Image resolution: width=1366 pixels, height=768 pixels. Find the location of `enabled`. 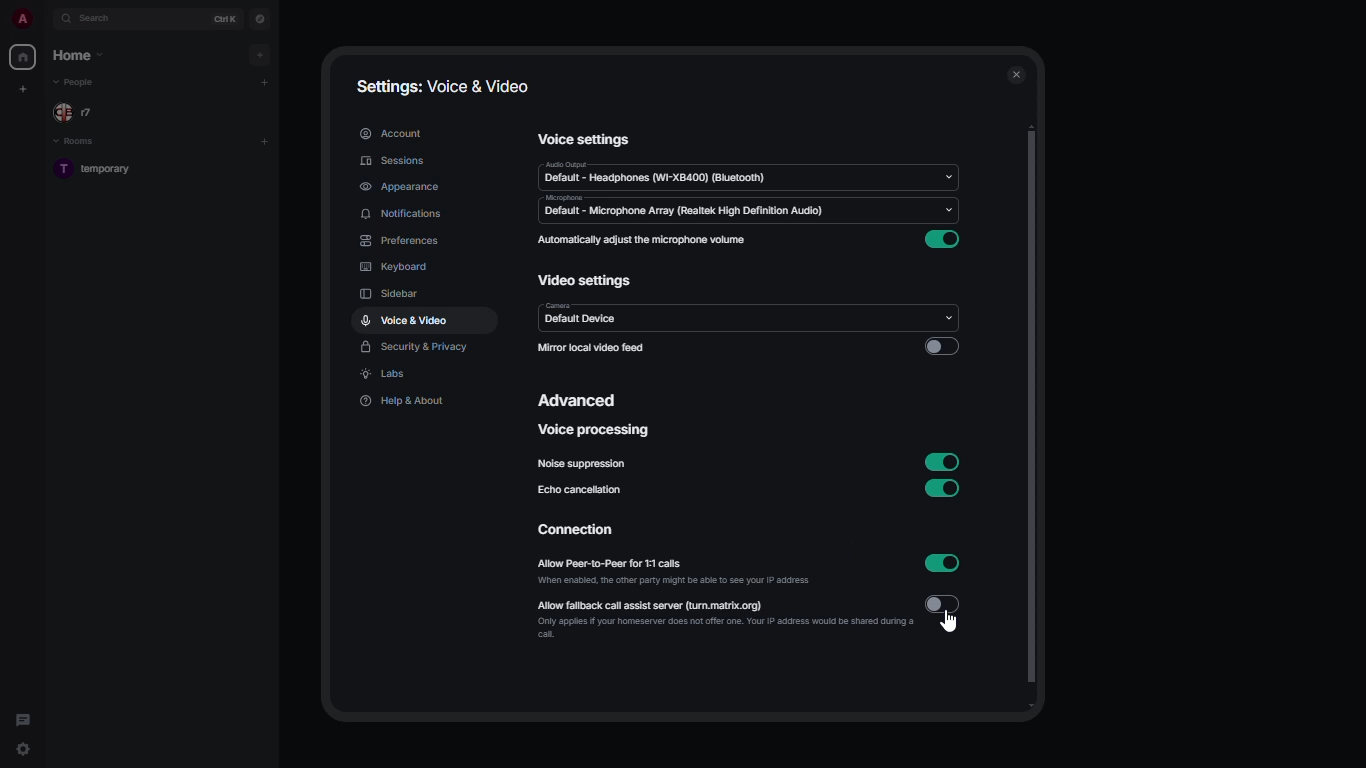

enabled is located at coordinates (943, 563).